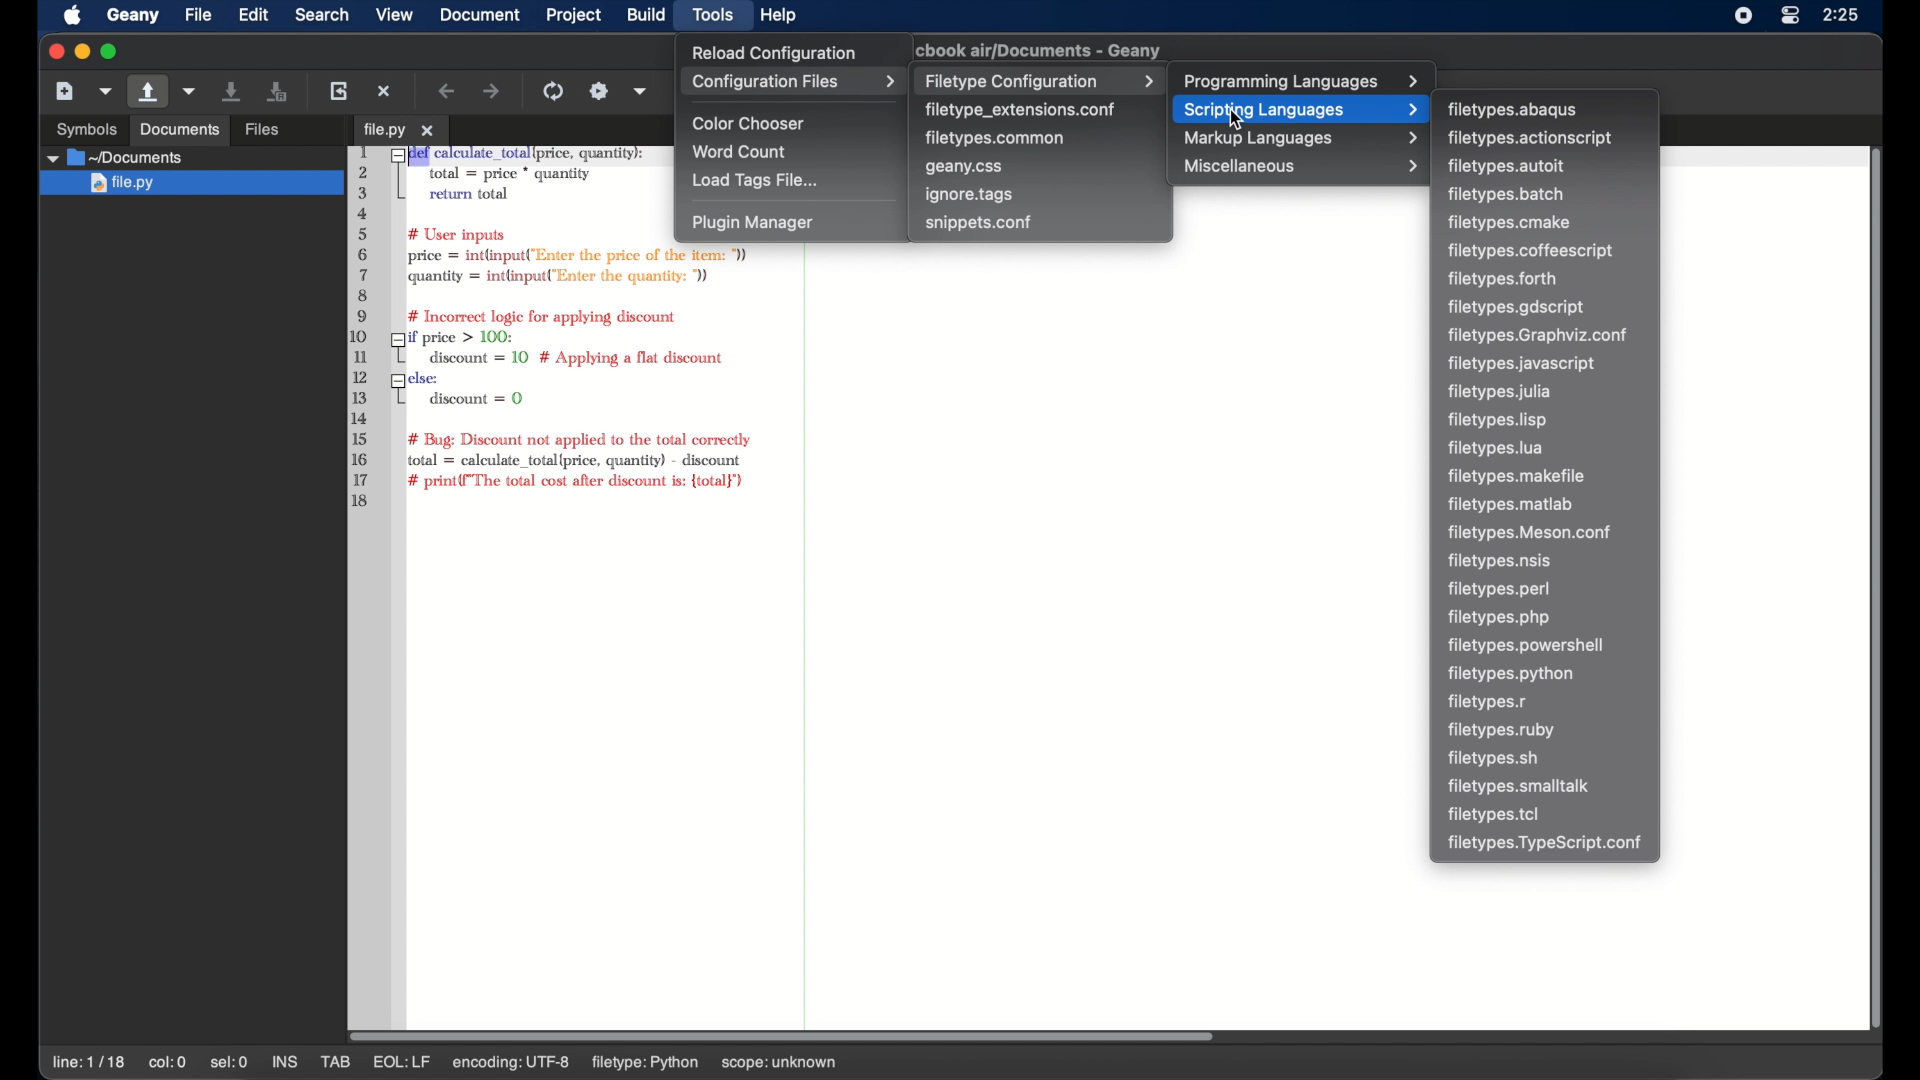 This screenshot has width=1920, height=1080. I want to click on programming languages, so click(1303, 82).